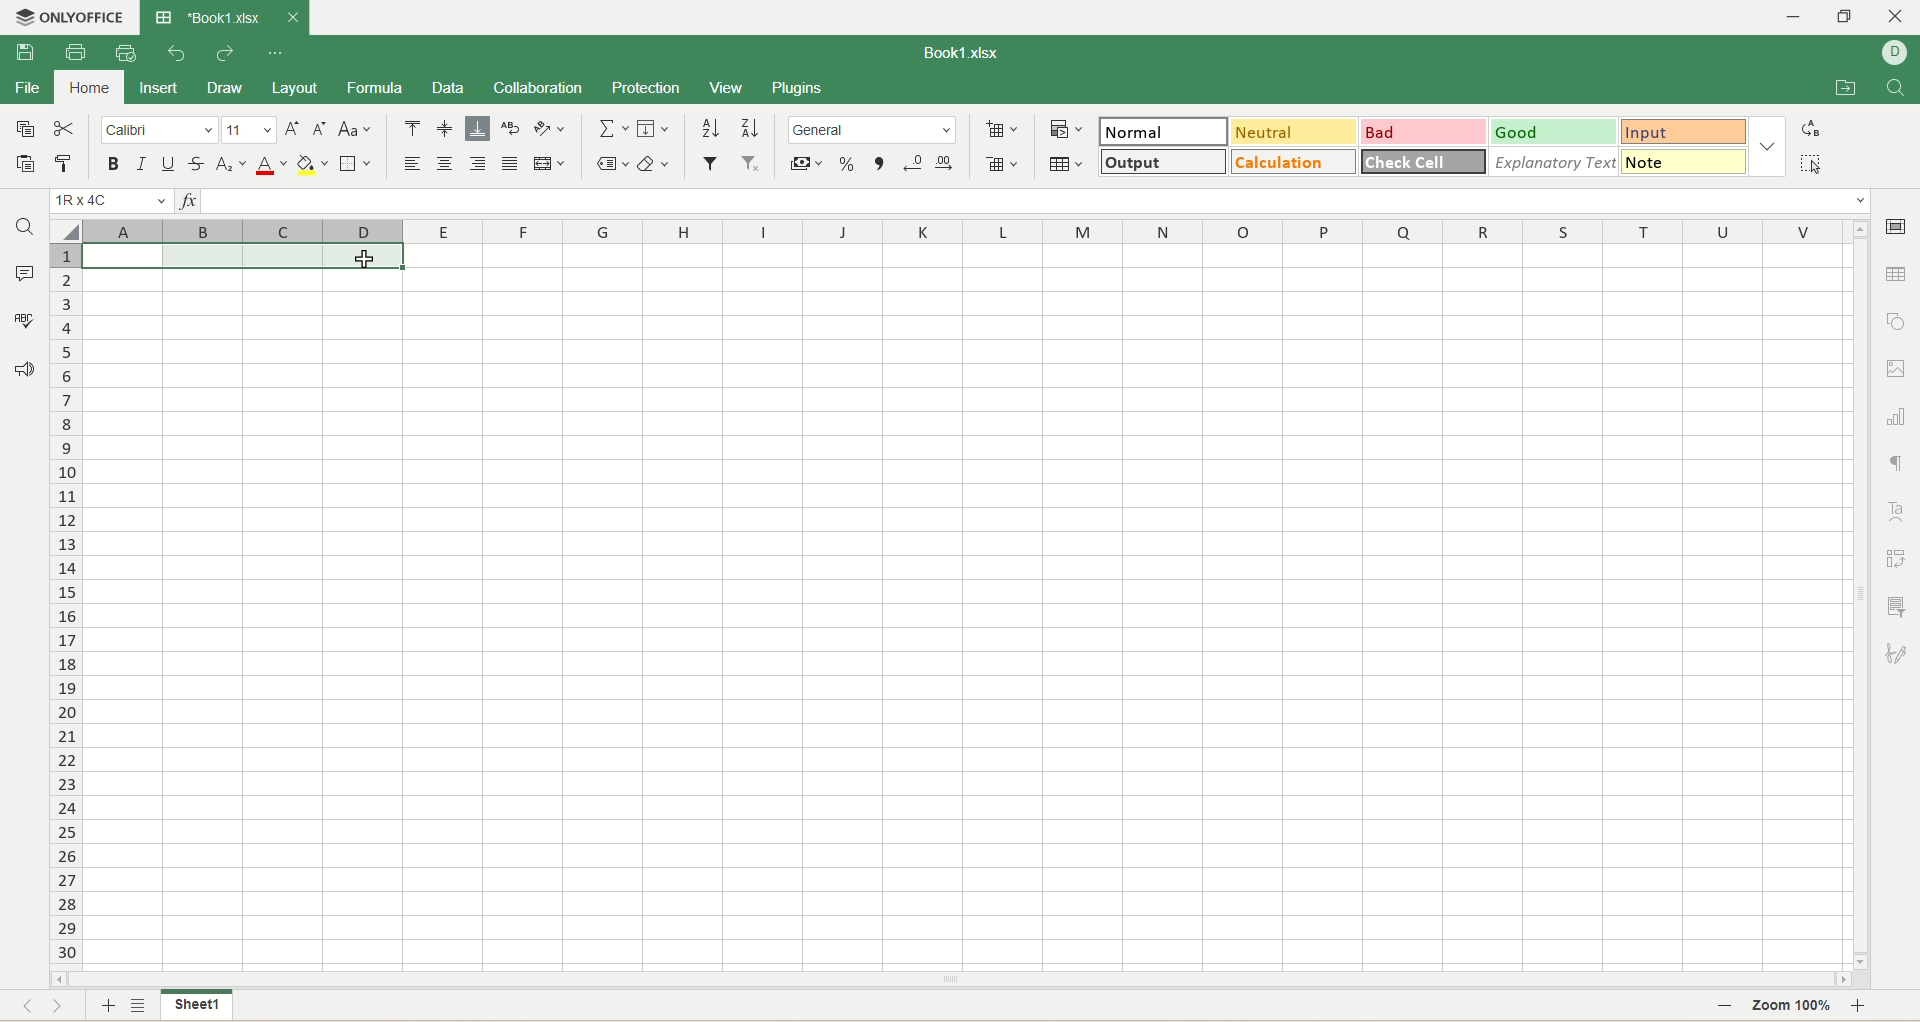 The height and width of the screenshot is (1022, 1920). Describe the element at coordinates (748, 129) in the screenshot. I see `sort descending` at that location.